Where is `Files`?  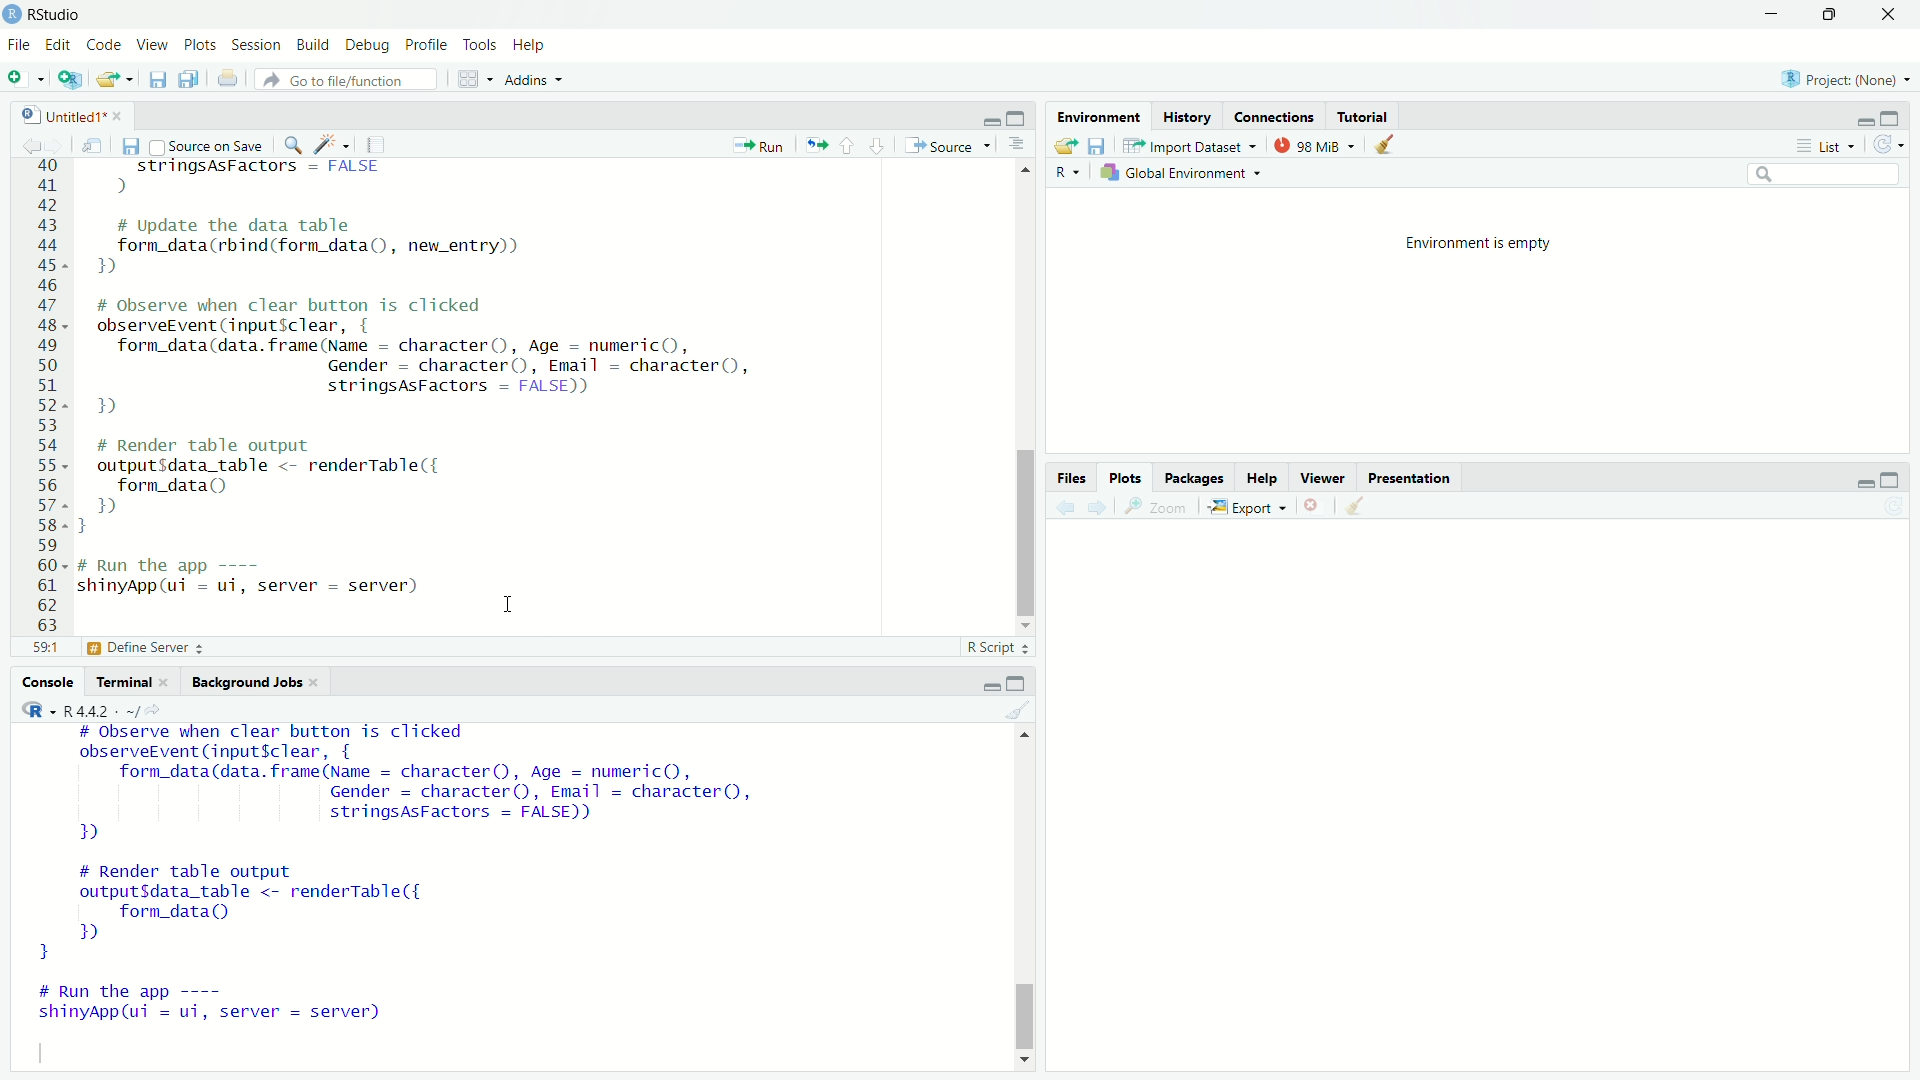 Files is located at coordinates (1068, 478).